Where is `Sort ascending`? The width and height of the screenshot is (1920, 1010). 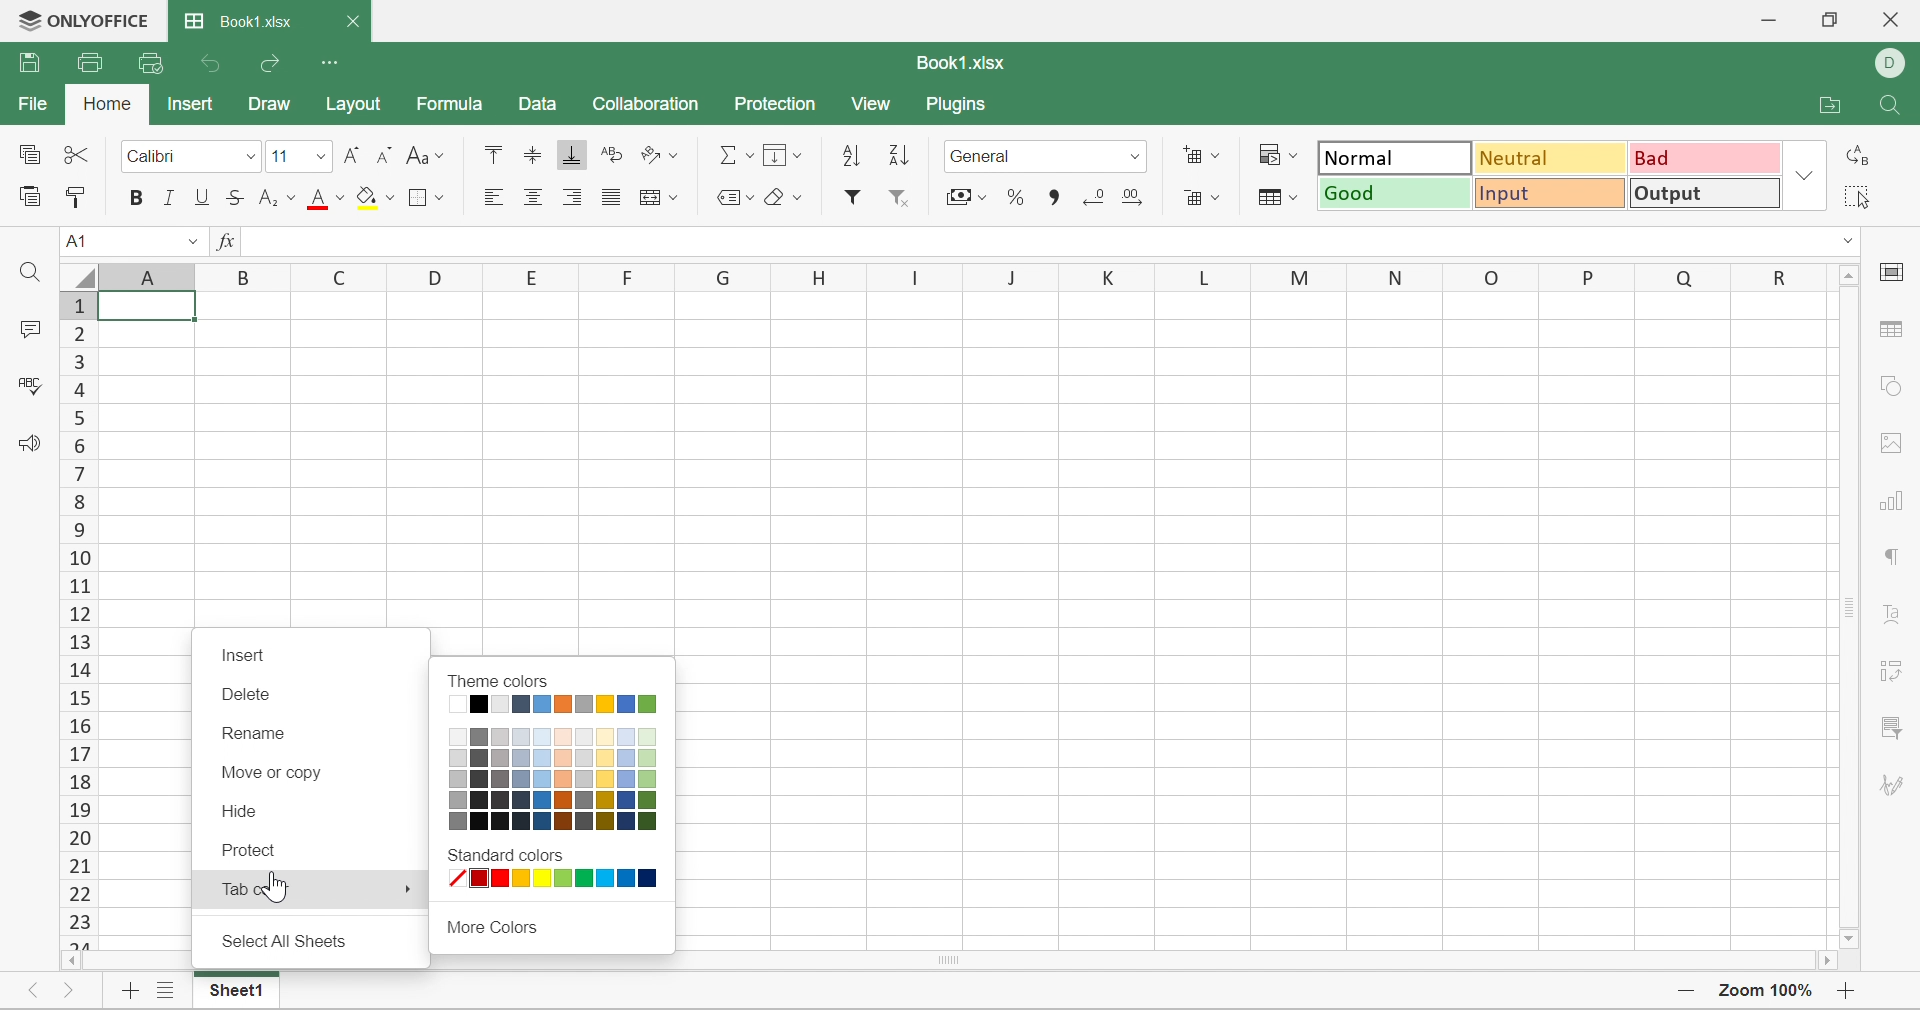 Sort ascending is located at coordinates (847, 155).